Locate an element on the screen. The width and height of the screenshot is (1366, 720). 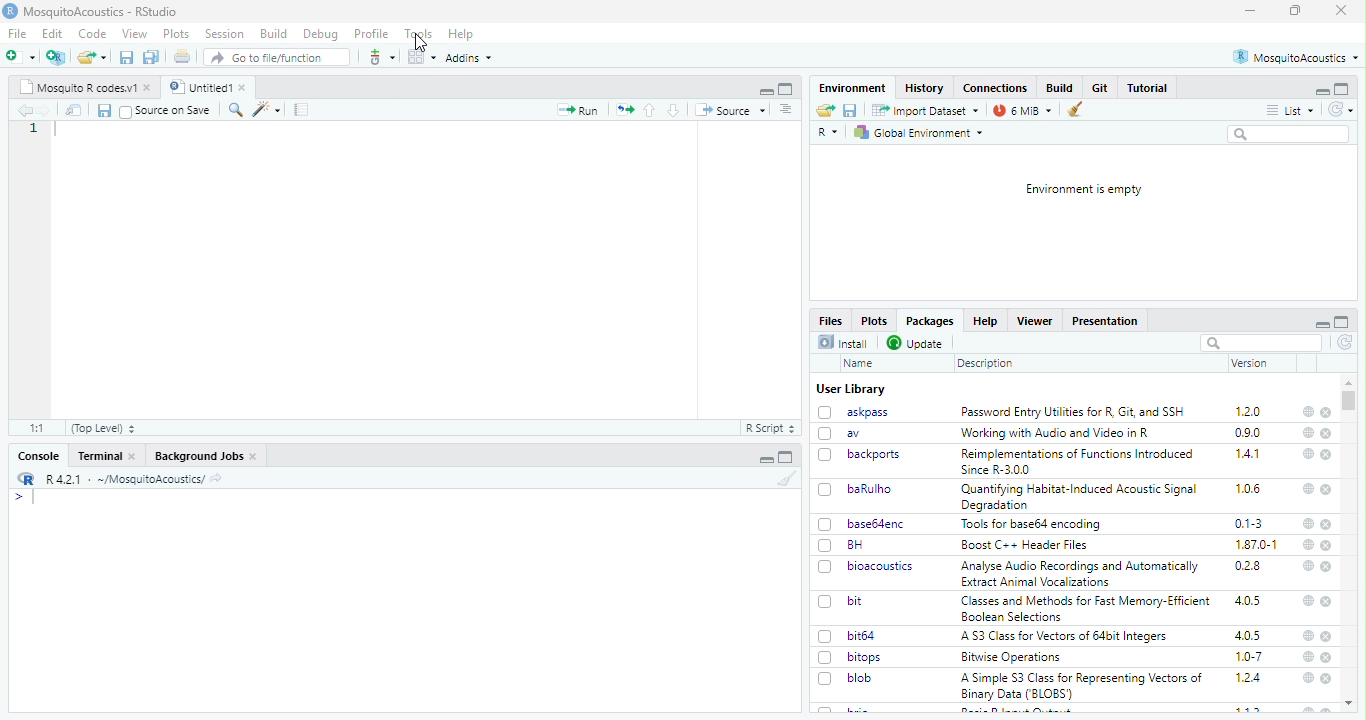
Viewer is located at coordinates (1034, 321).